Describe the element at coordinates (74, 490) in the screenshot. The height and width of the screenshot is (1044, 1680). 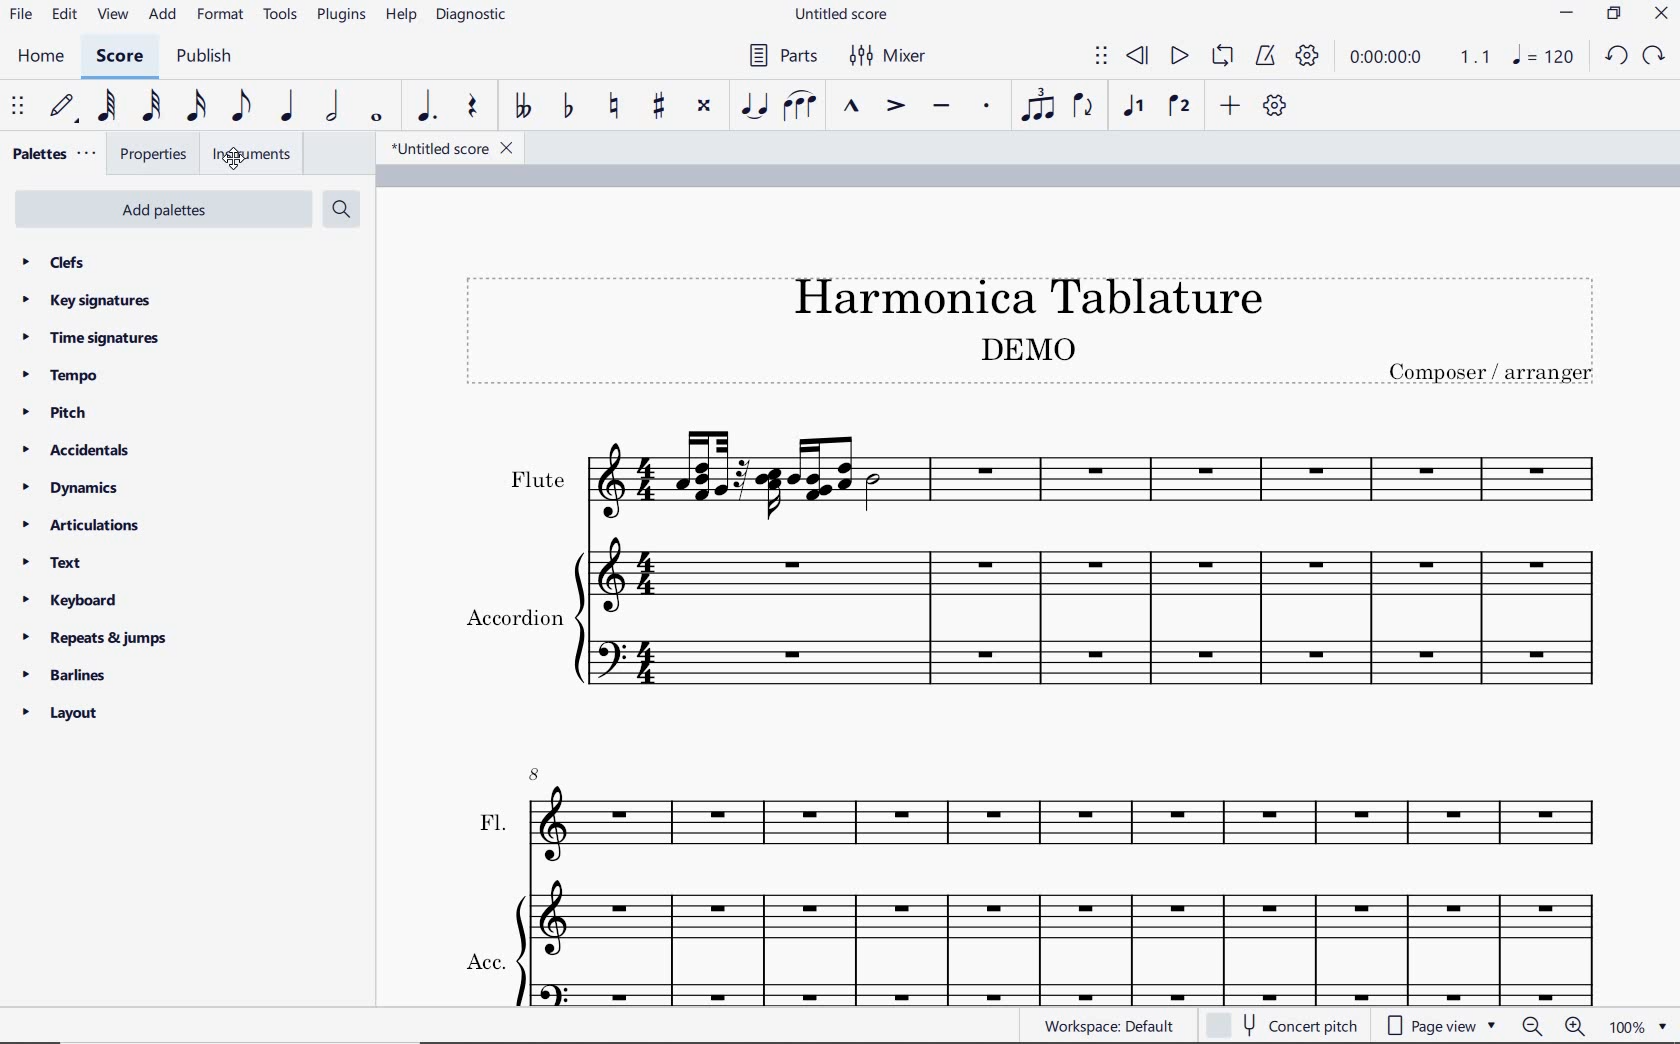
I see `dynamics` at that location.